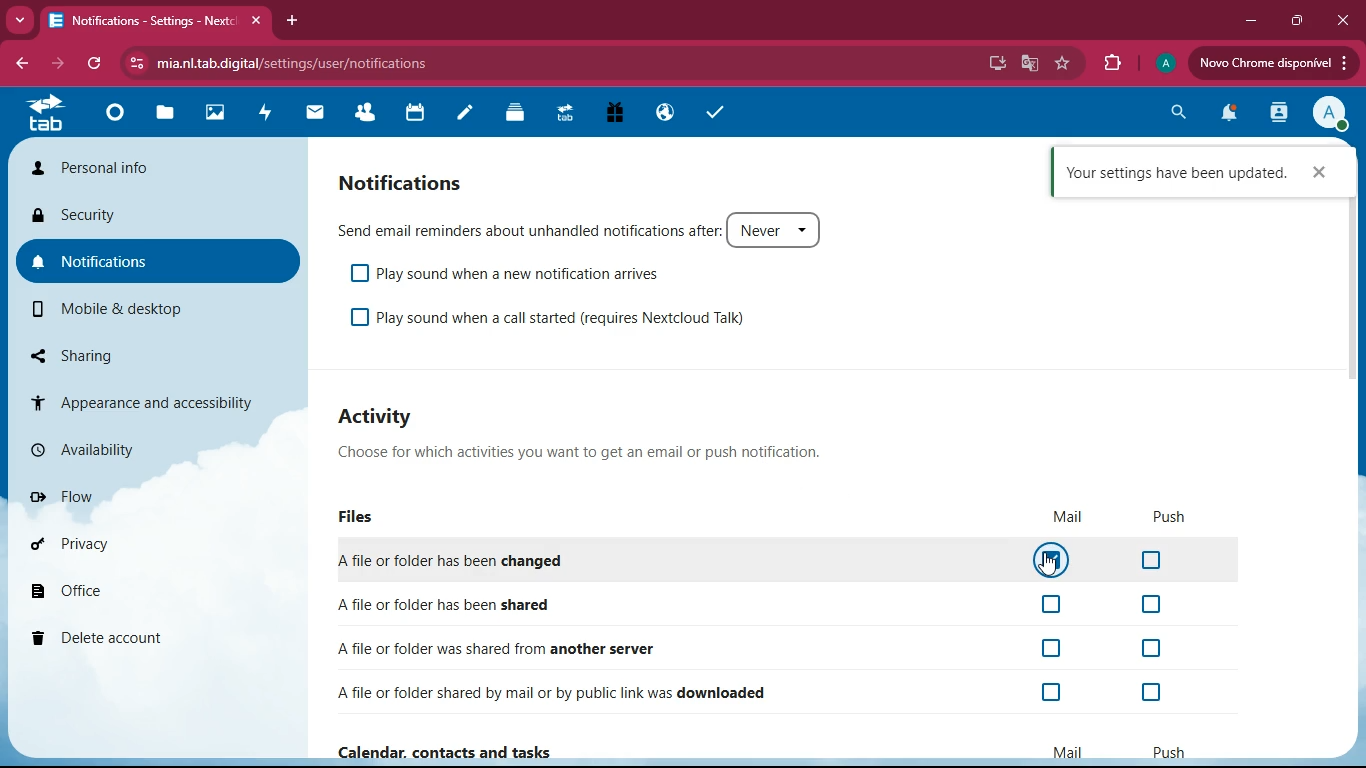 Image resolution: width=1366 pixels, height=768 pixels. Describe the element at coordinates (709, 113) in the screenshot. I see `tasks` at that location.